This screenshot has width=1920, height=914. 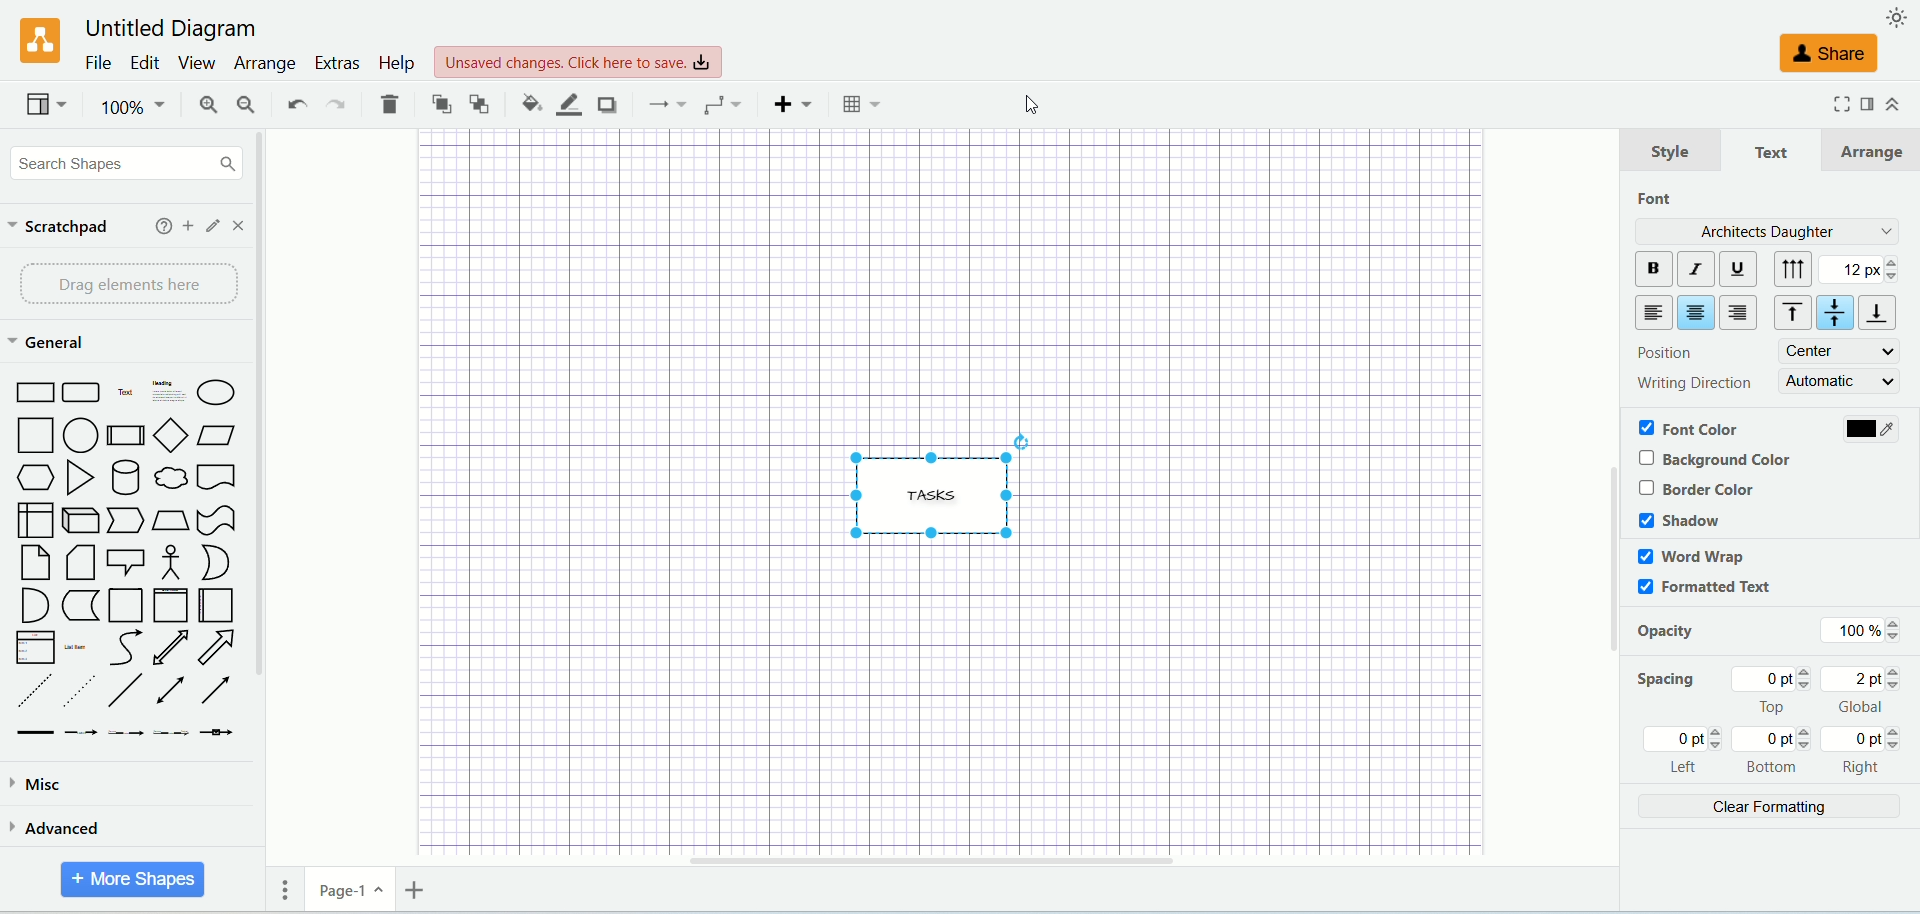 What do you see at coordinates (940, 484) in the screenshot?
I see `Tasks` at bounding box center [940, 484].